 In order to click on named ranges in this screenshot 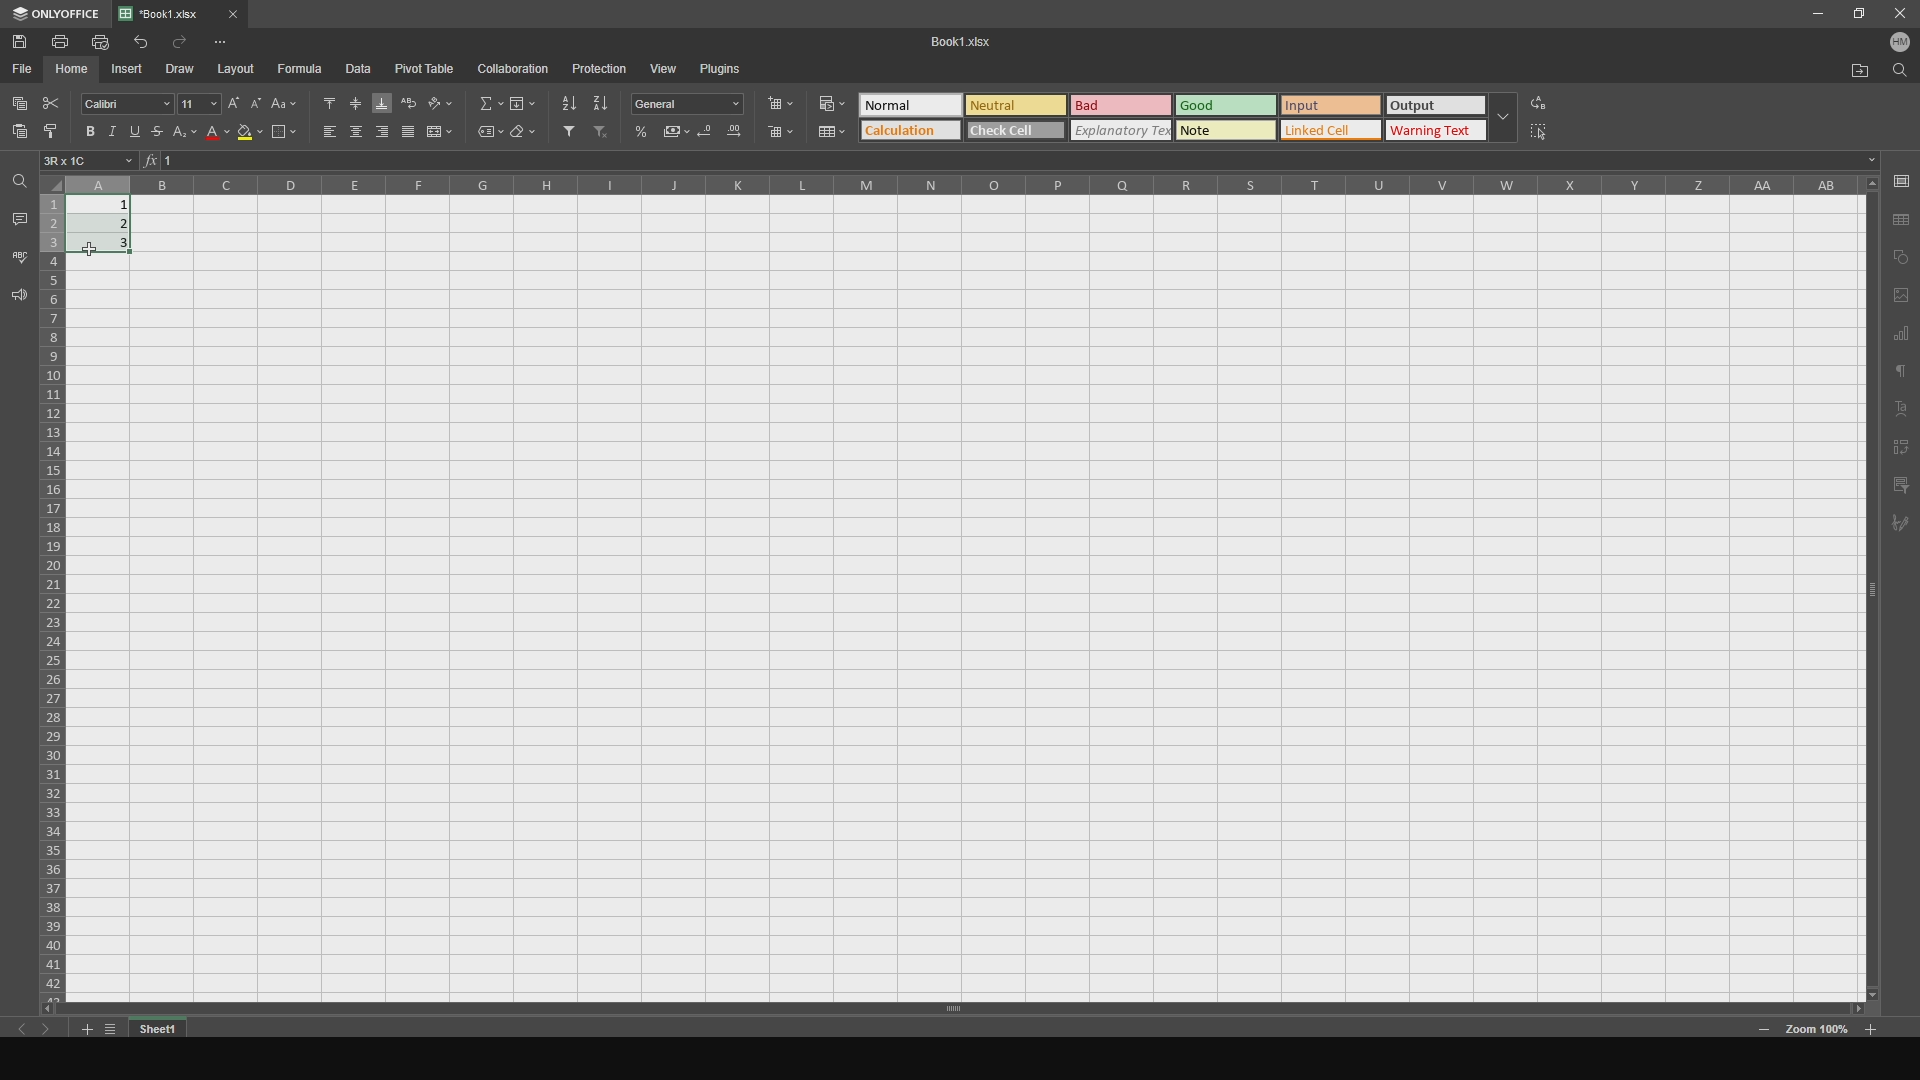, I will do `click(483, 134)`.